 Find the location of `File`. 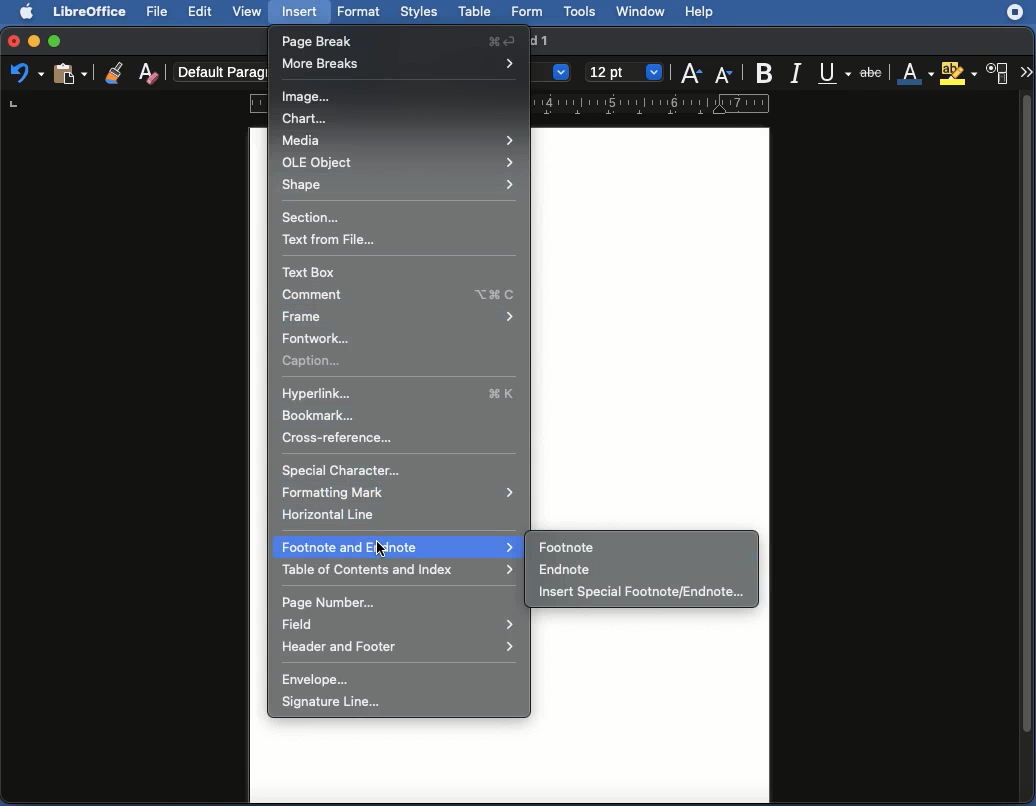

File is located at coordinates (159, 12).